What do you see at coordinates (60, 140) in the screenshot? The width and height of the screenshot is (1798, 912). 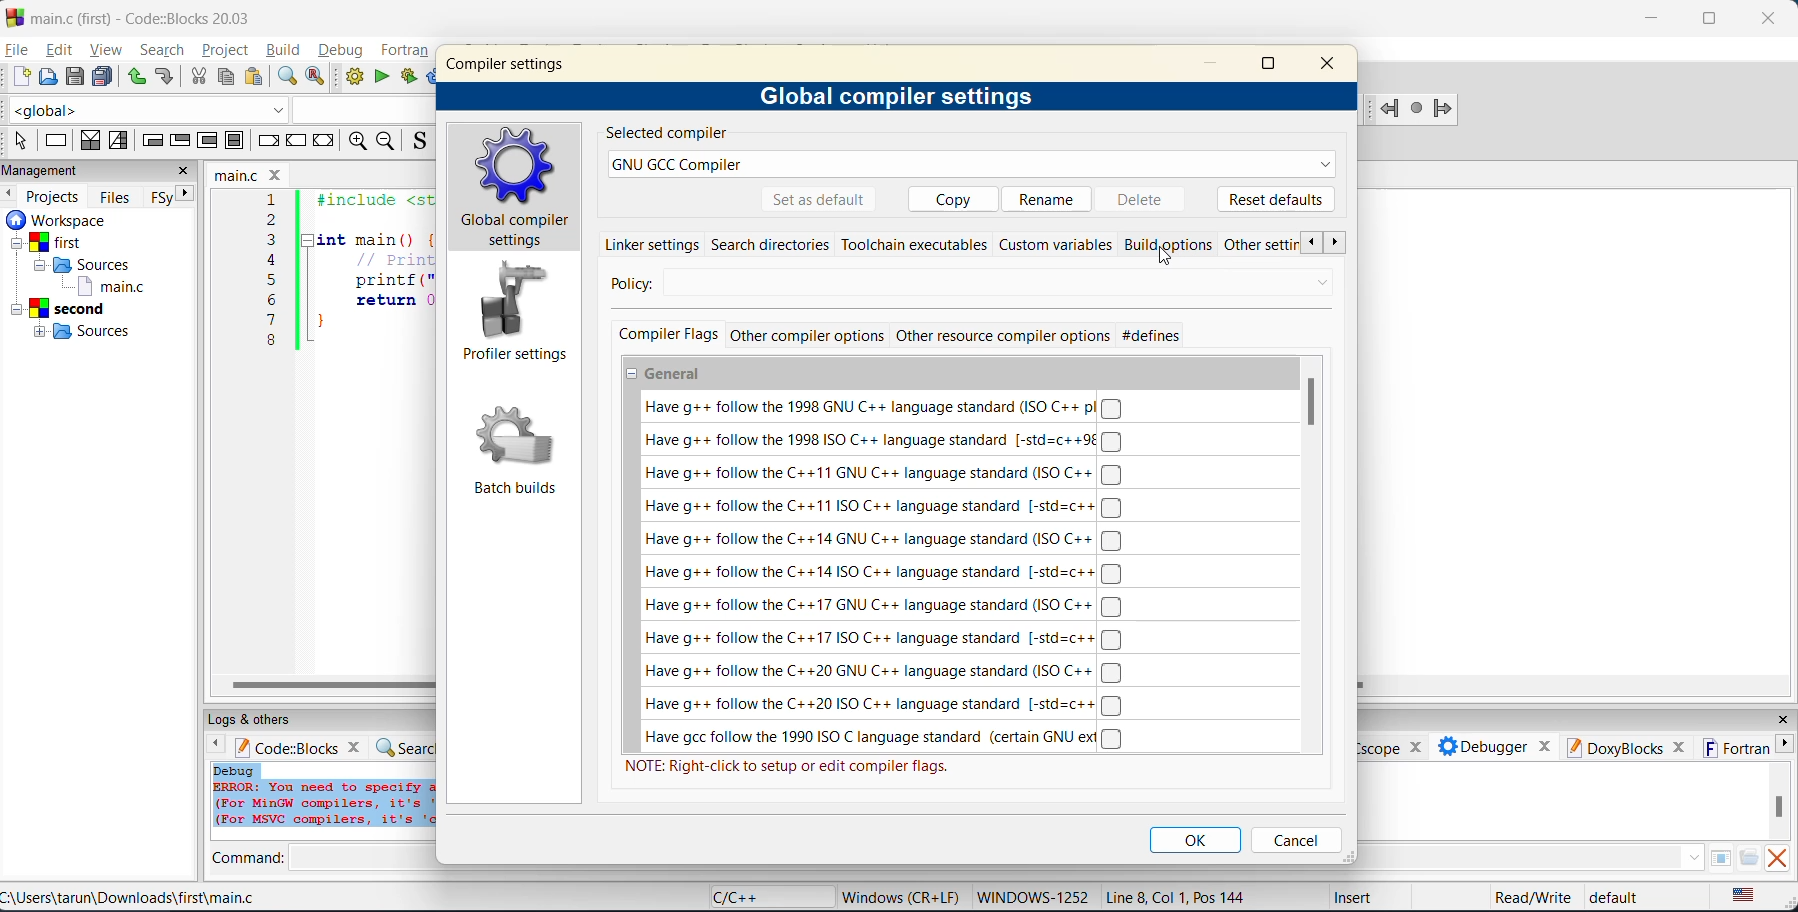 I see `instruction` at bounding box center [60, 140].